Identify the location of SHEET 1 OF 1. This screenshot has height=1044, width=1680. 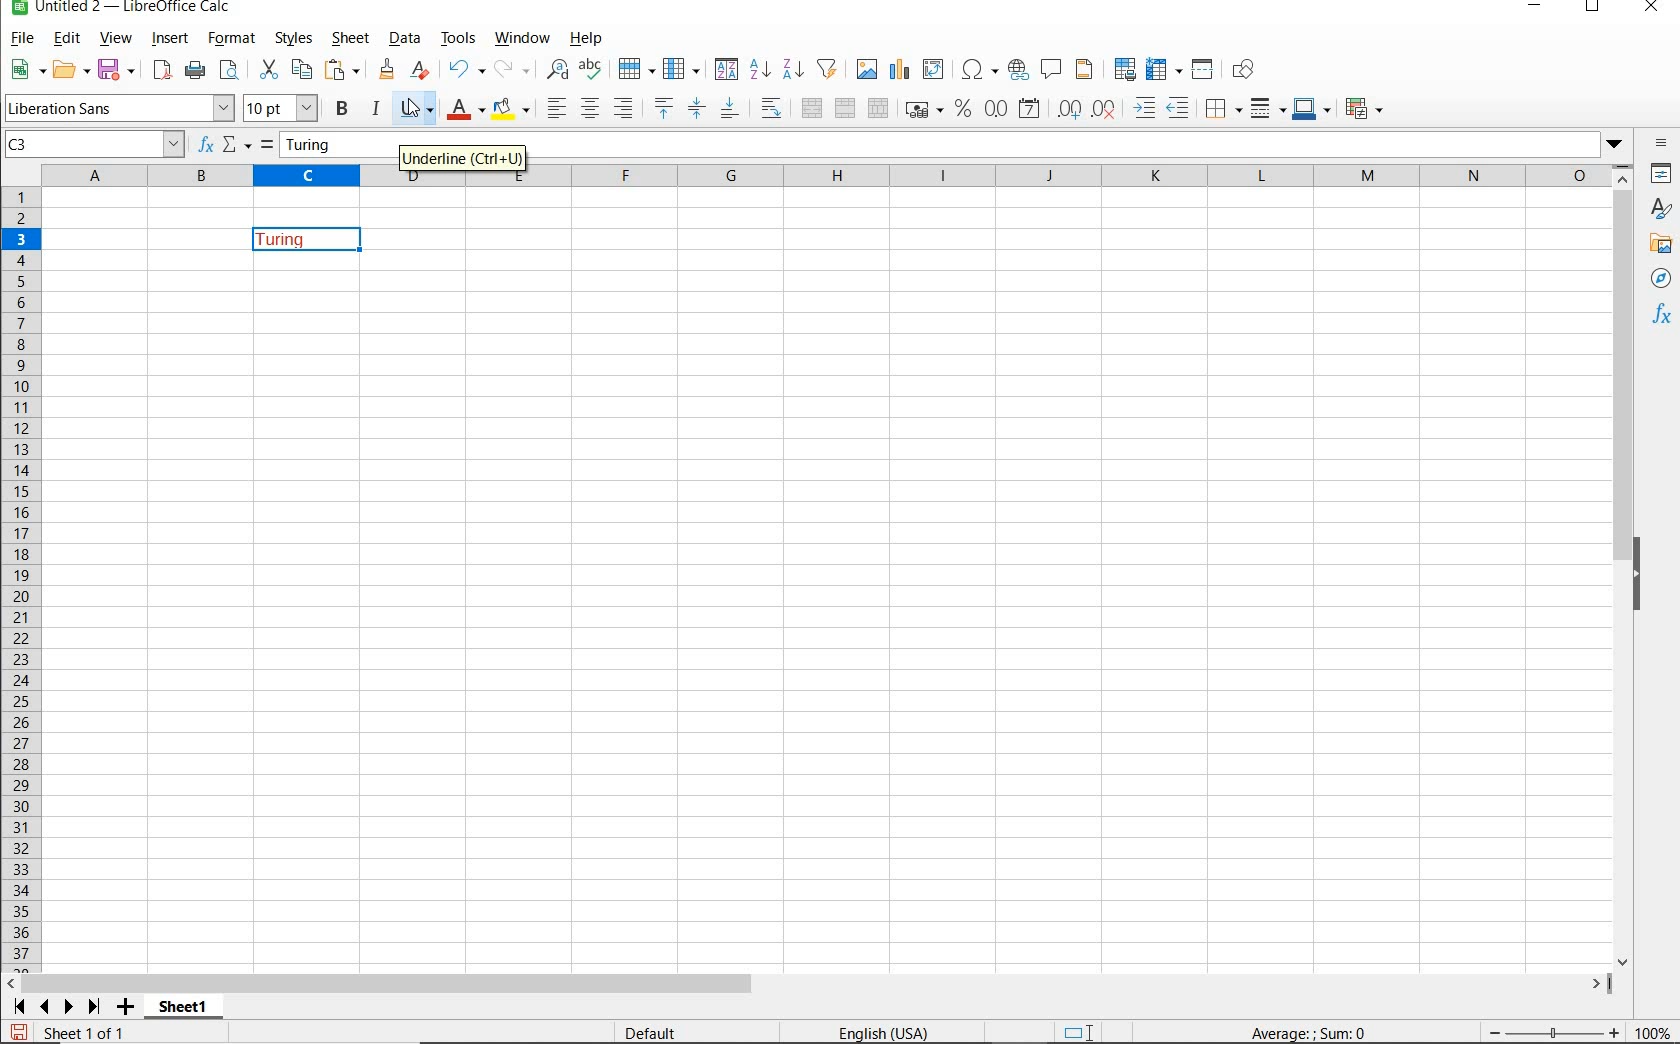
(85, 1034).